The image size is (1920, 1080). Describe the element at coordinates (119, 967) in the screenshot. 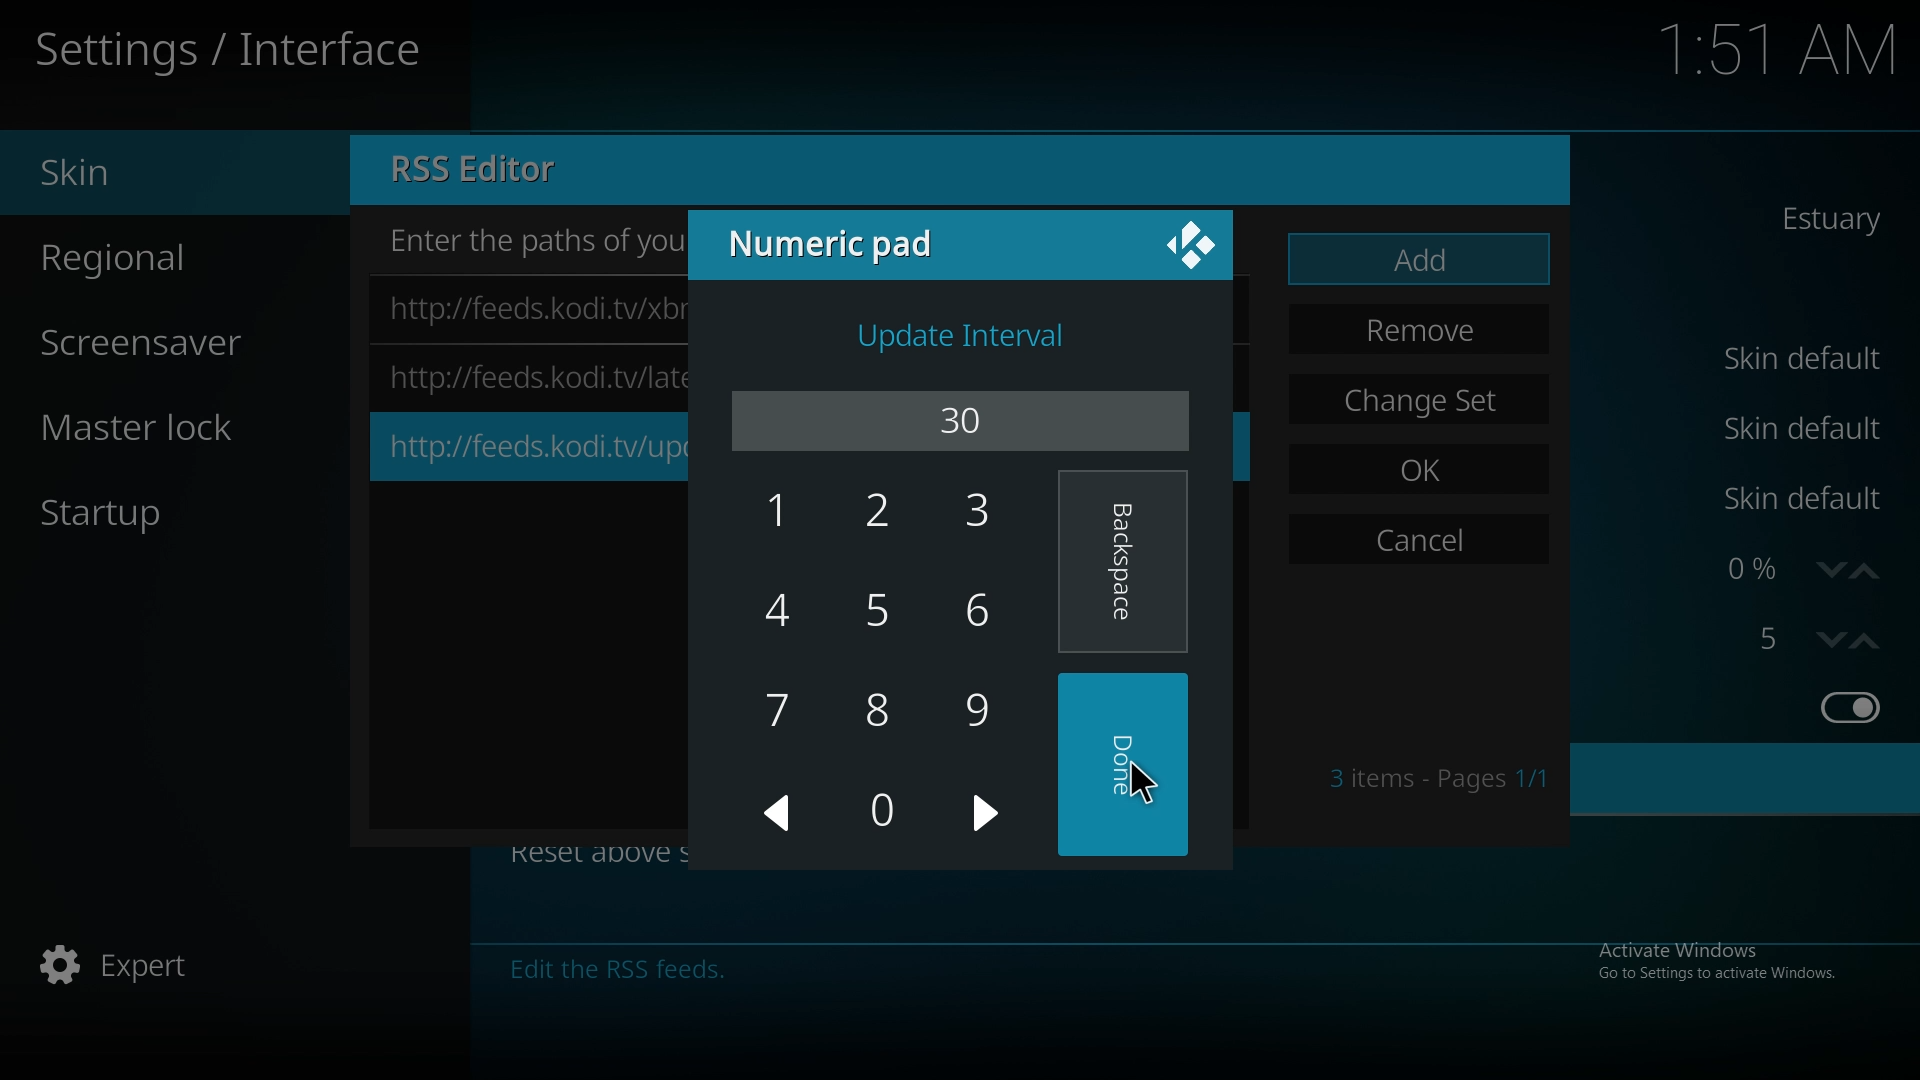

I see `Expert` at that location.